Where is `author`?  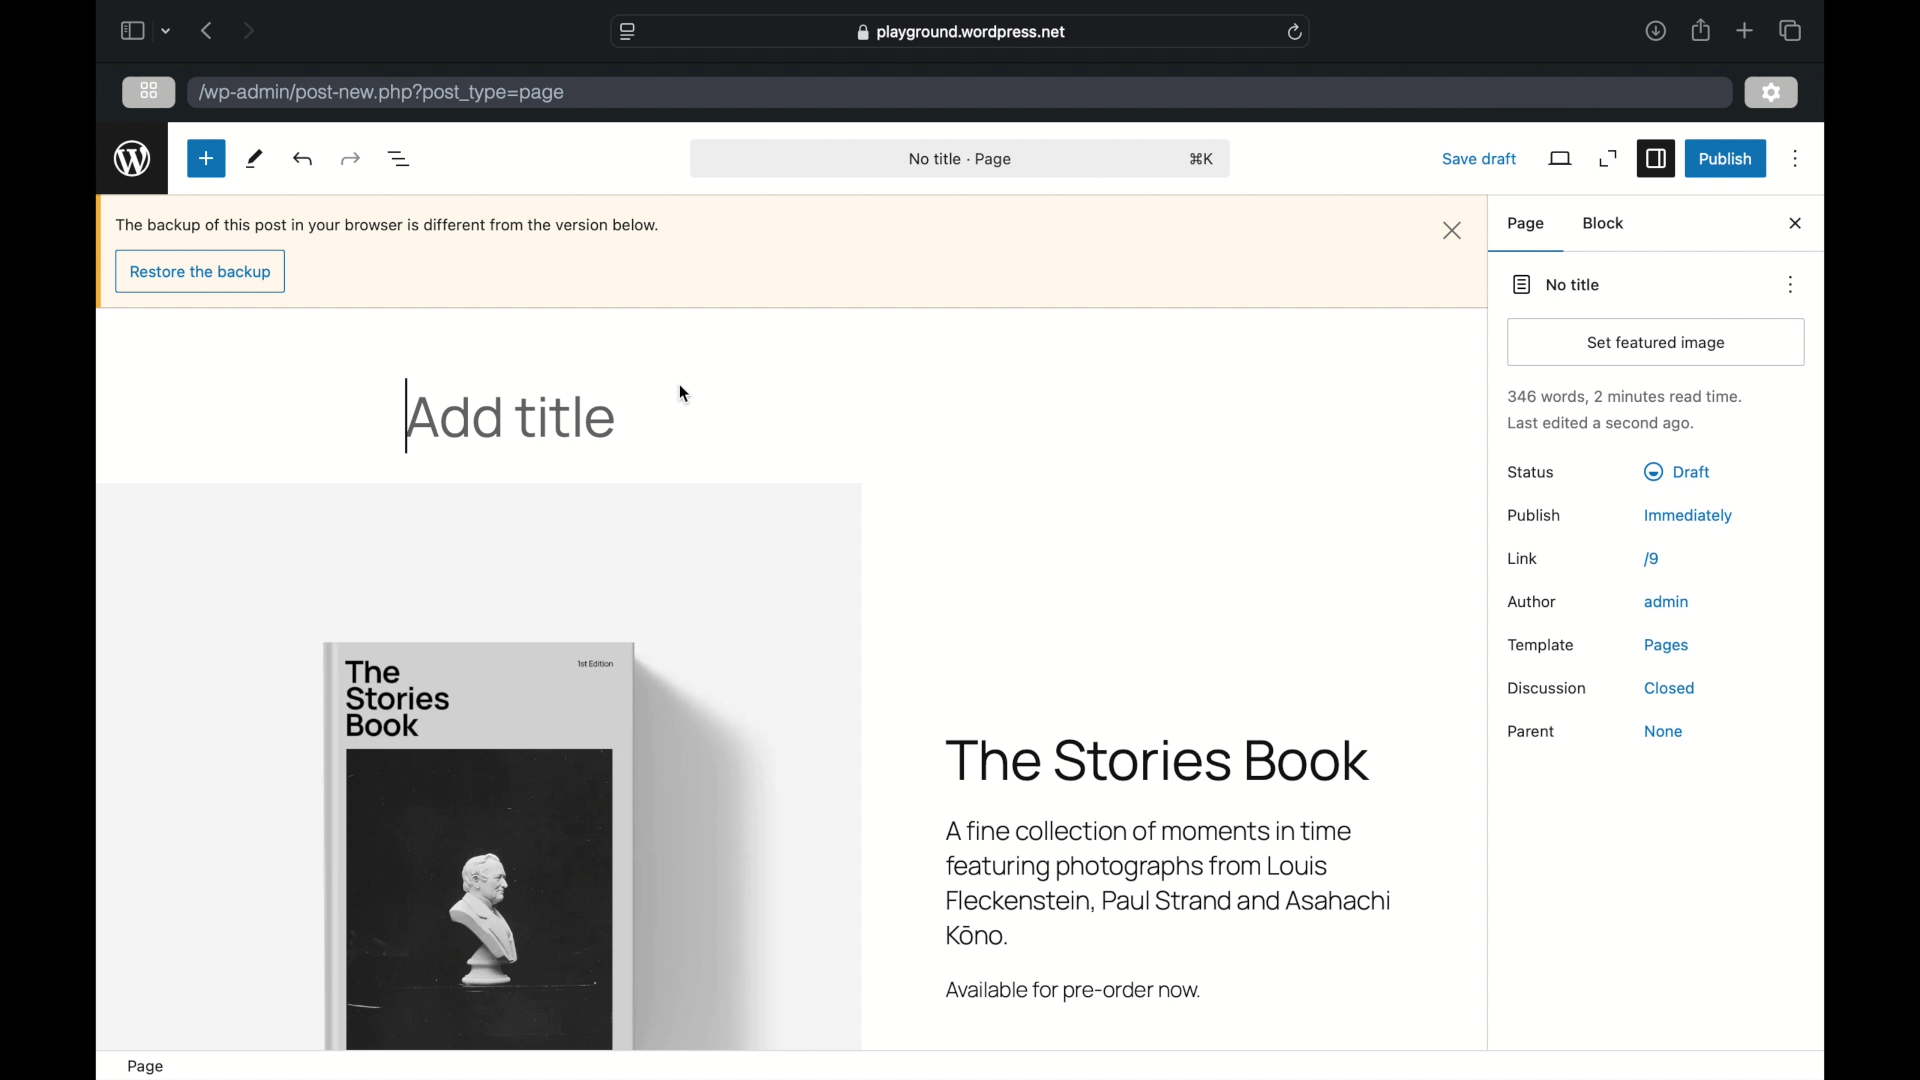 author is located at coordinates (1533, 602).